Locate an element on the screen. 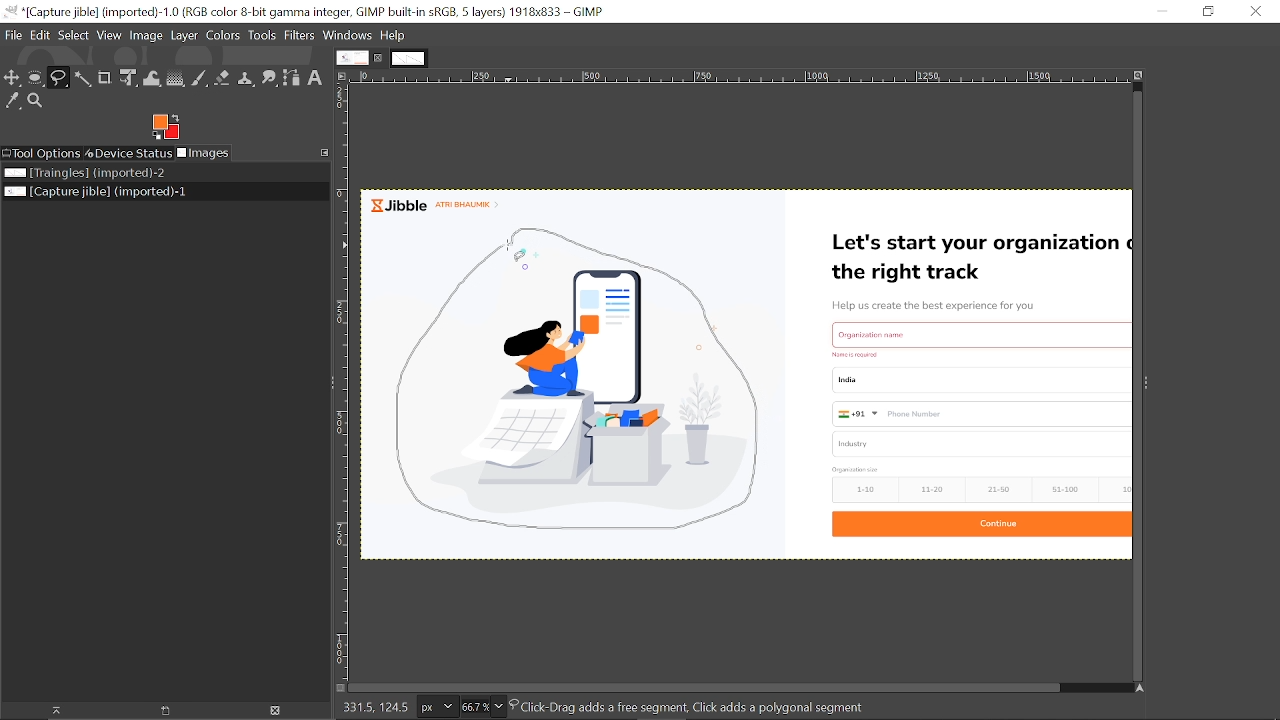 The height and width of the screenshot is (720, 1280). Fuzzy select tool is located at coordinates (84, 79).